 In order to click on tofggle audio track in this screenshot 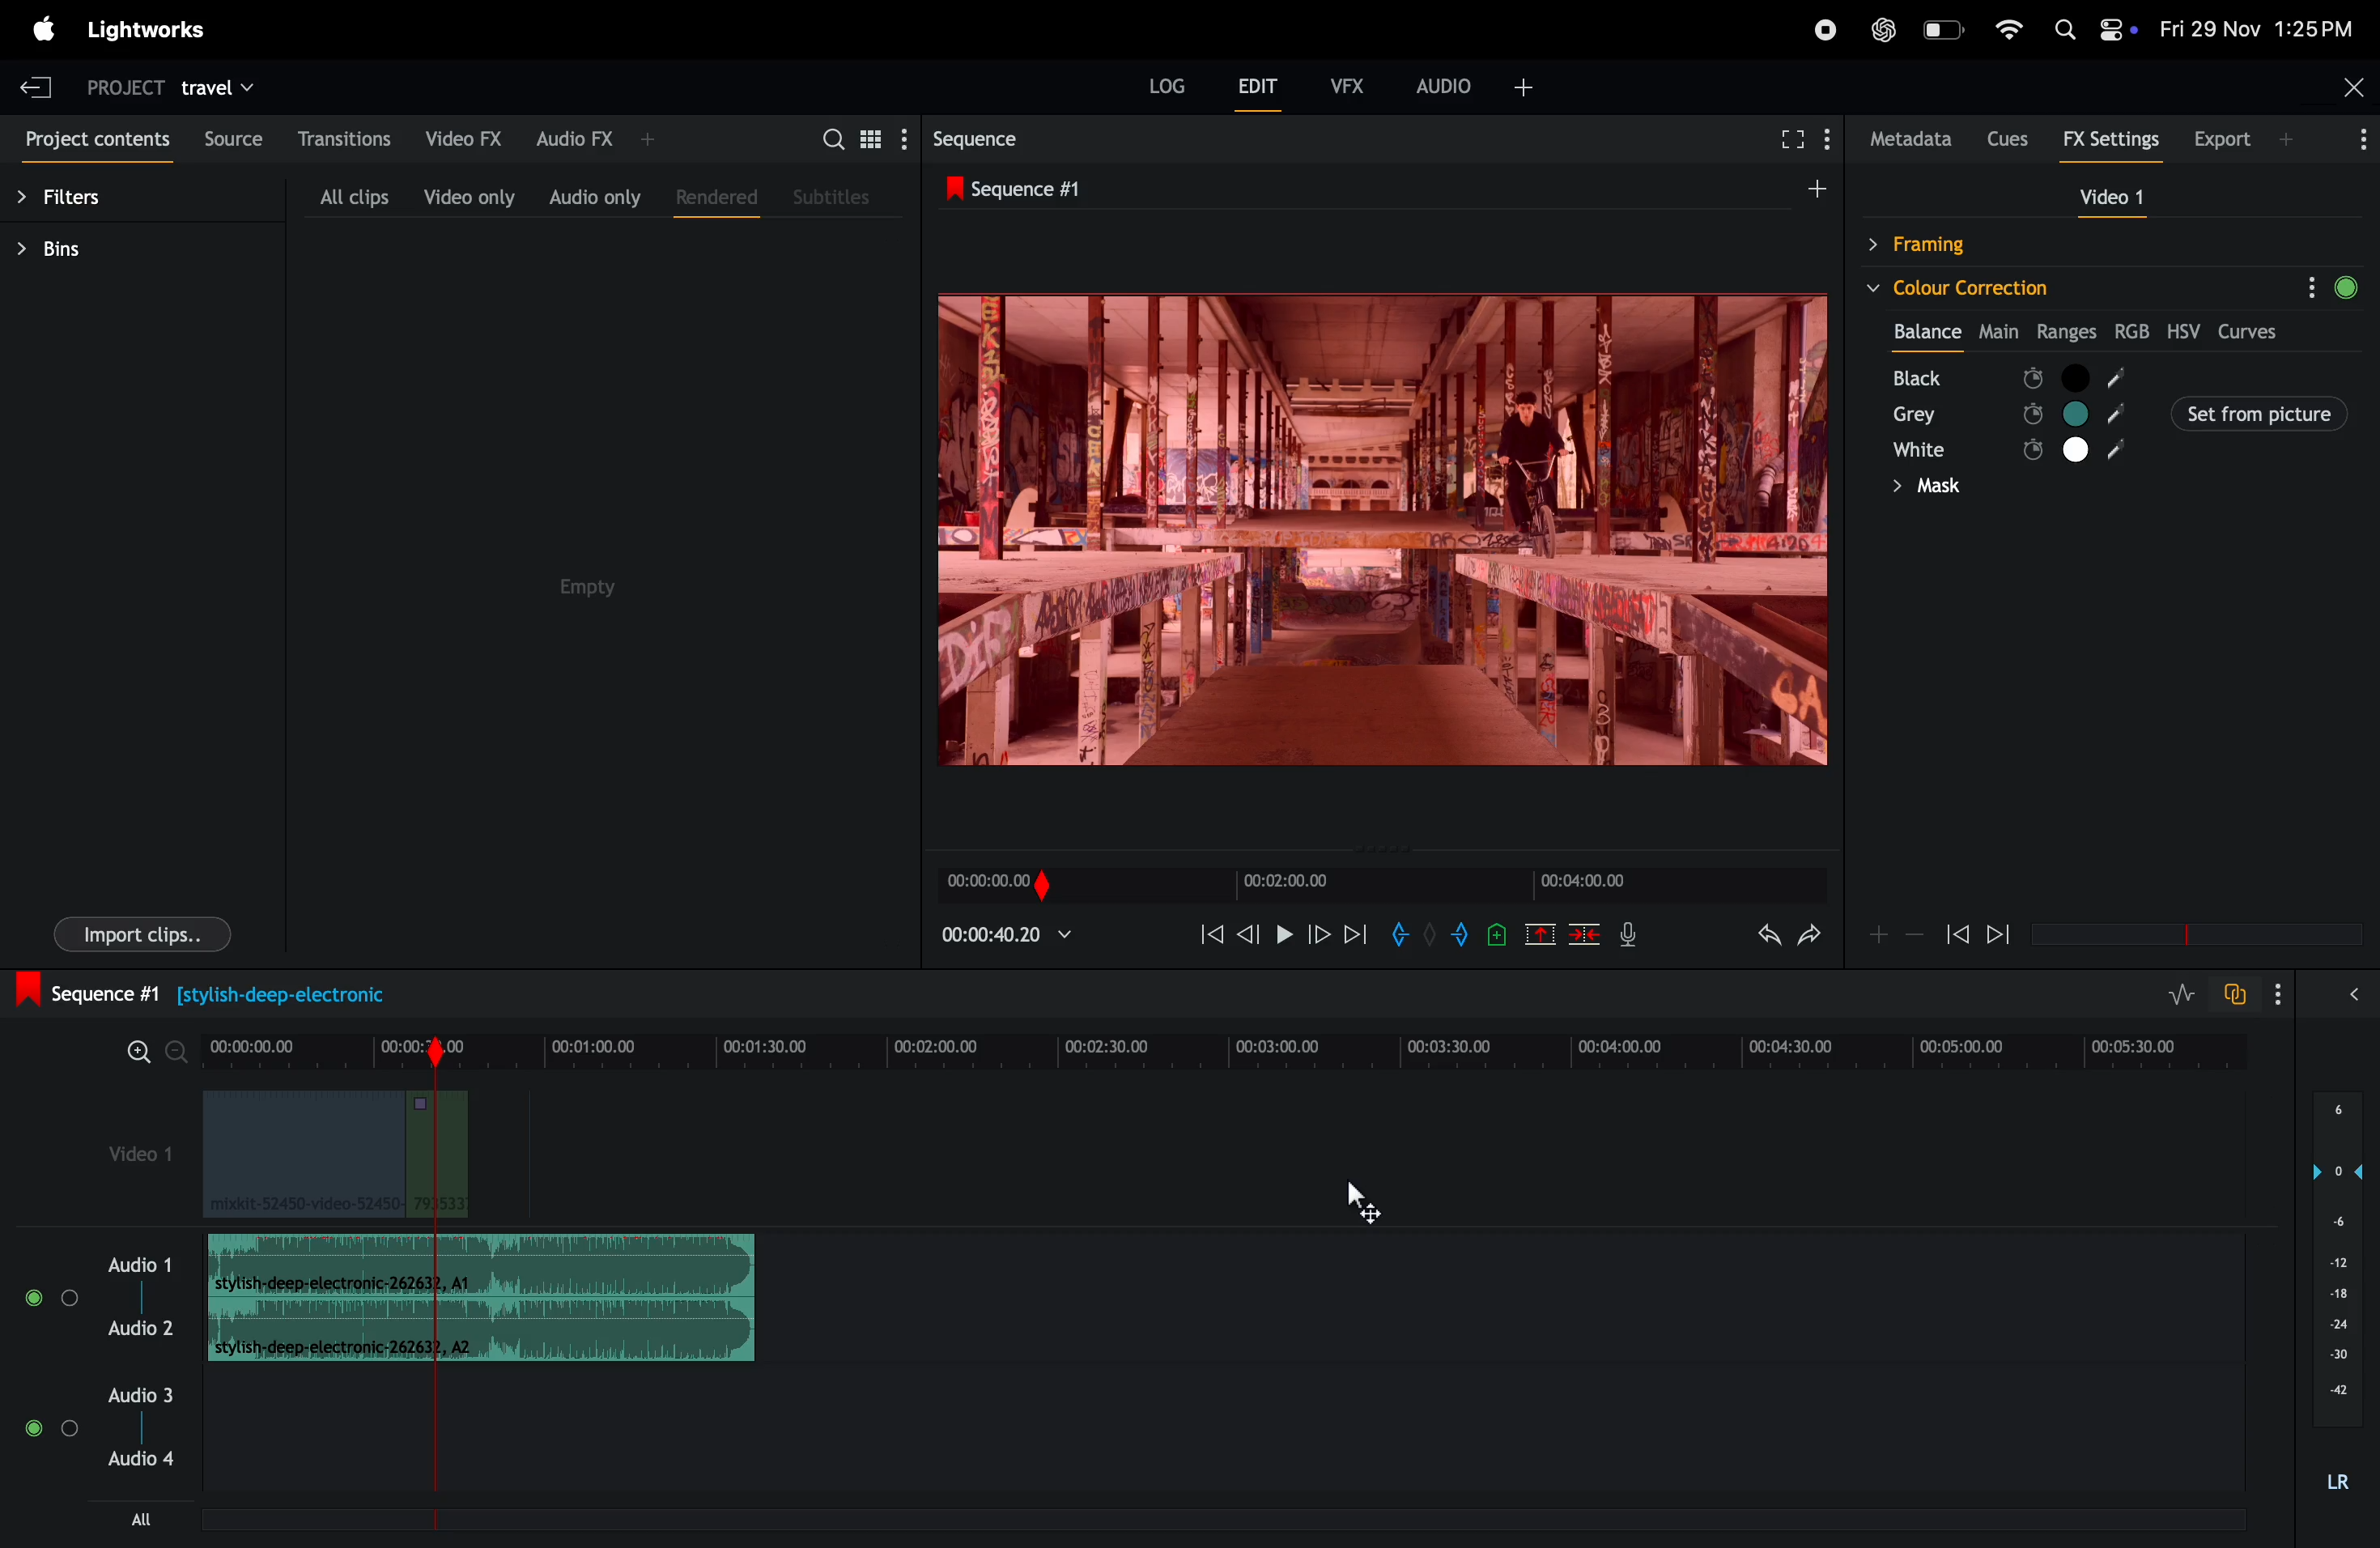, I will do `click(2233, 994)`.